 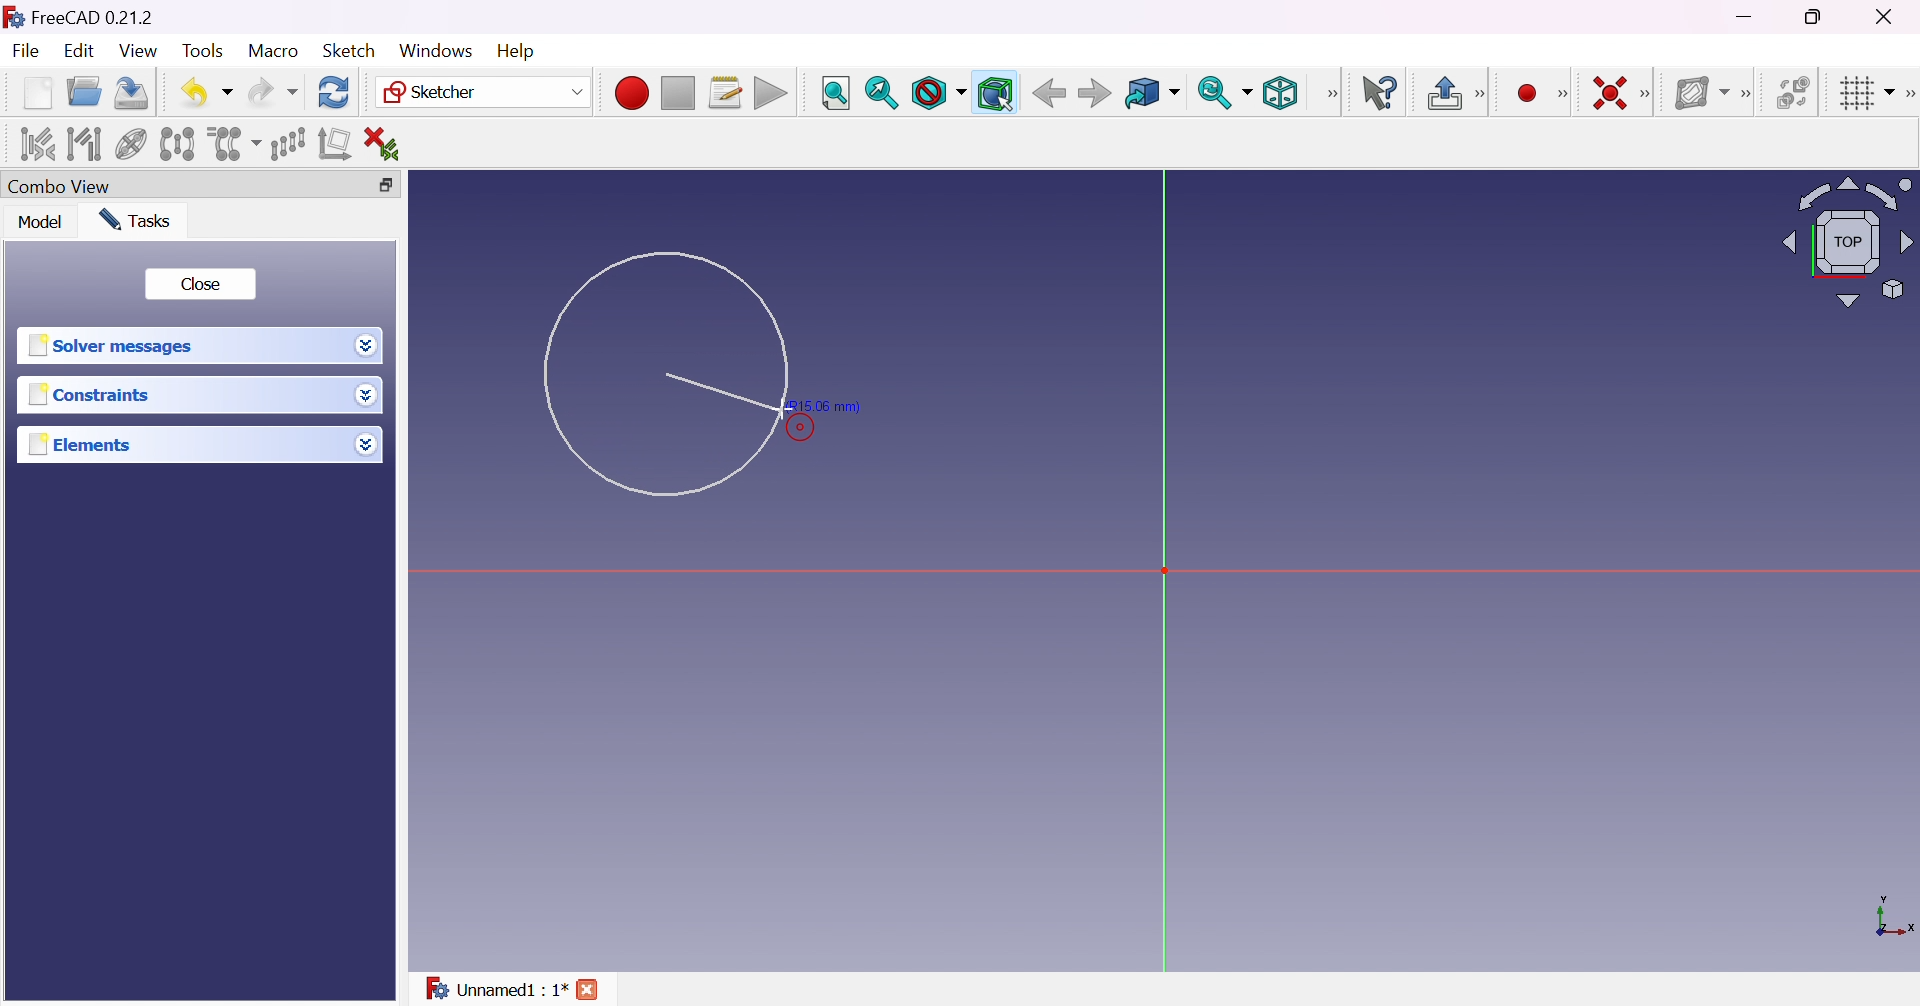 What do you see at coordinates (591, 989) in the screenshot?
I see `close` at bounding box center [591, 989].